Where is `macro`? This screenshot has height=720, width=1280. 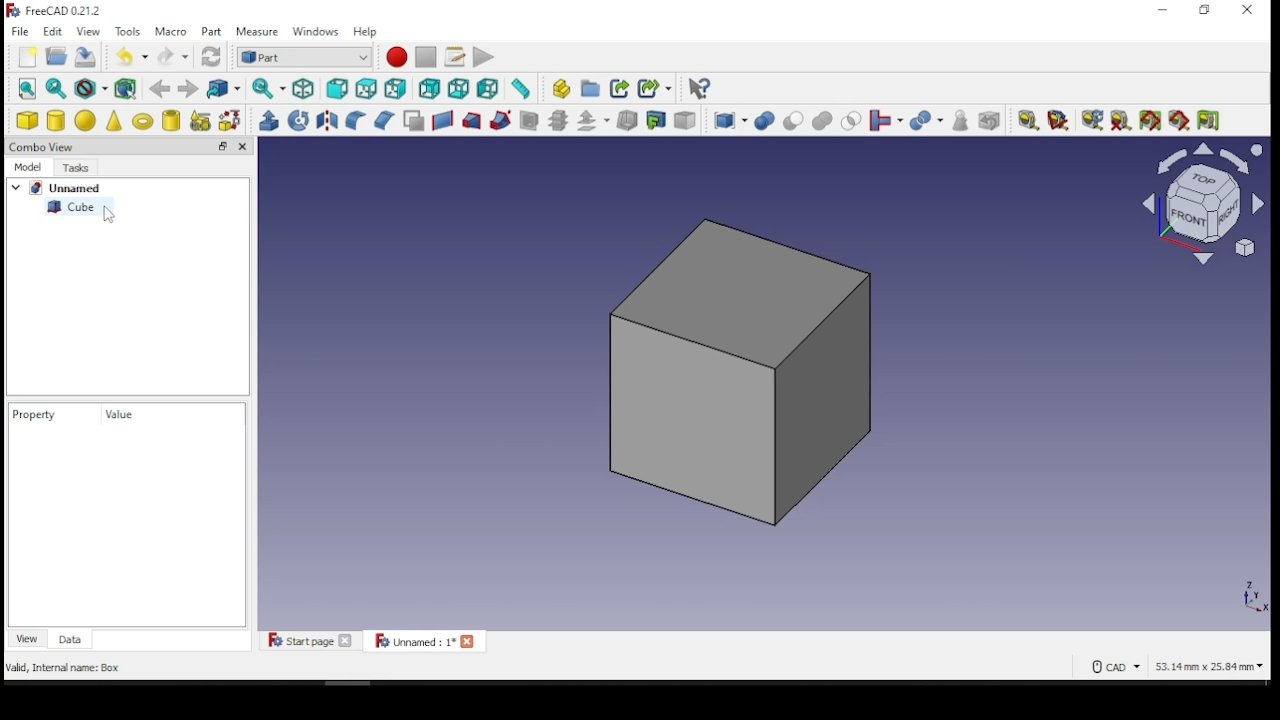 macro is located at coordinates (171, 31).